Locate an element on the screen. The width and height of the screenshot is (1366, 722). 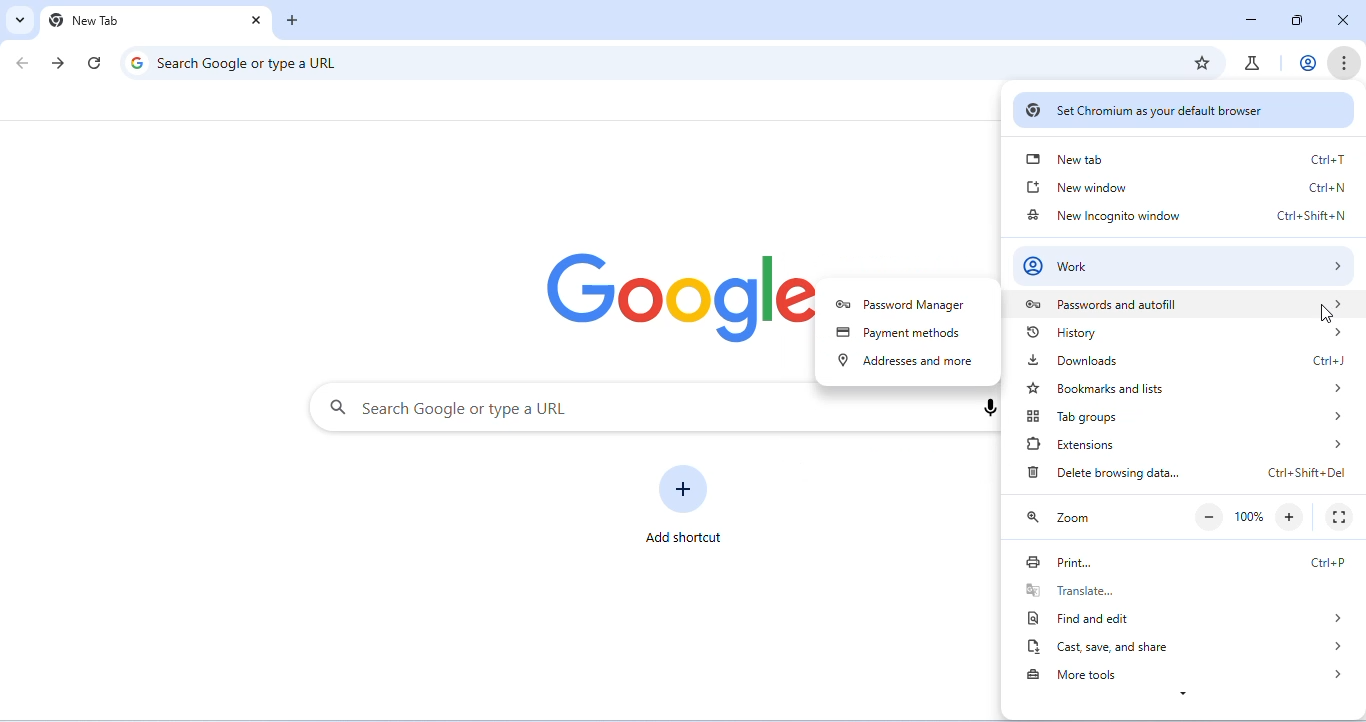
set chromium as your default browser is located at coordinates (1184, 109).